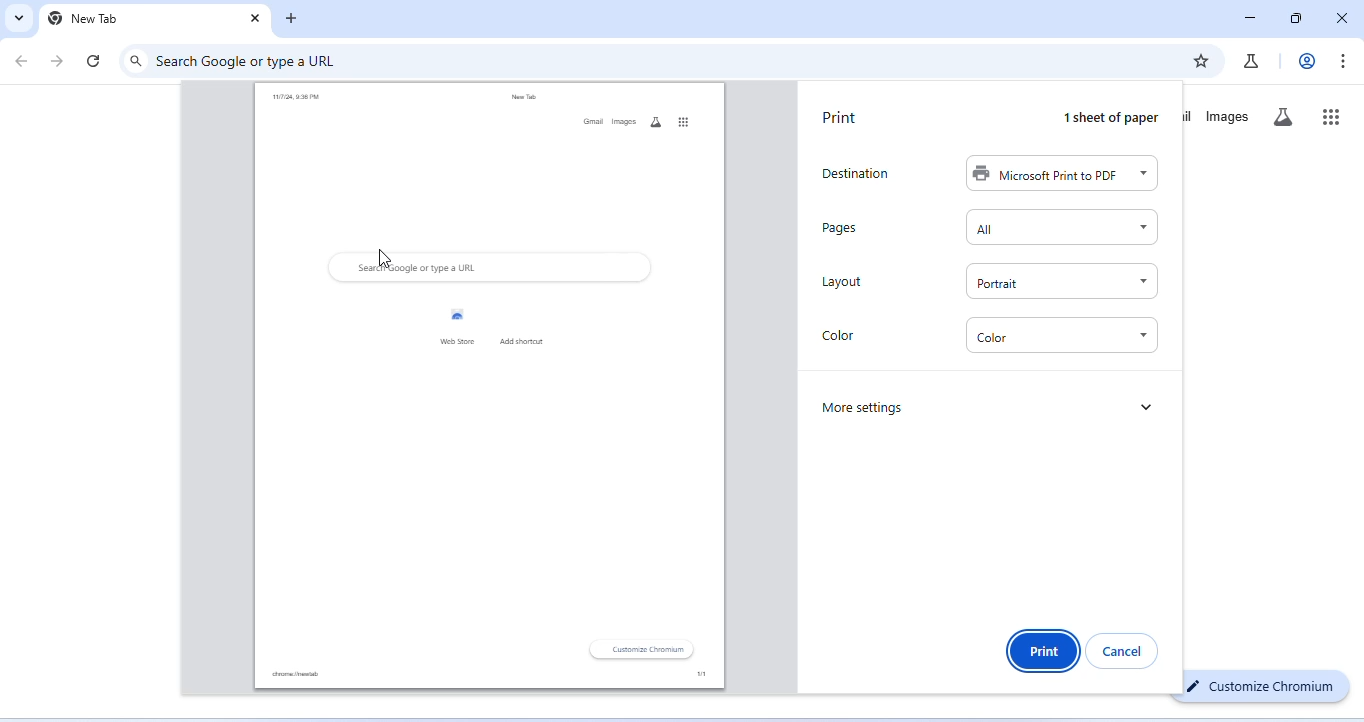  What do you see at coordinates (20, 18) in the screenshot?
I see `search tabs` at bounding box center [20, 18].